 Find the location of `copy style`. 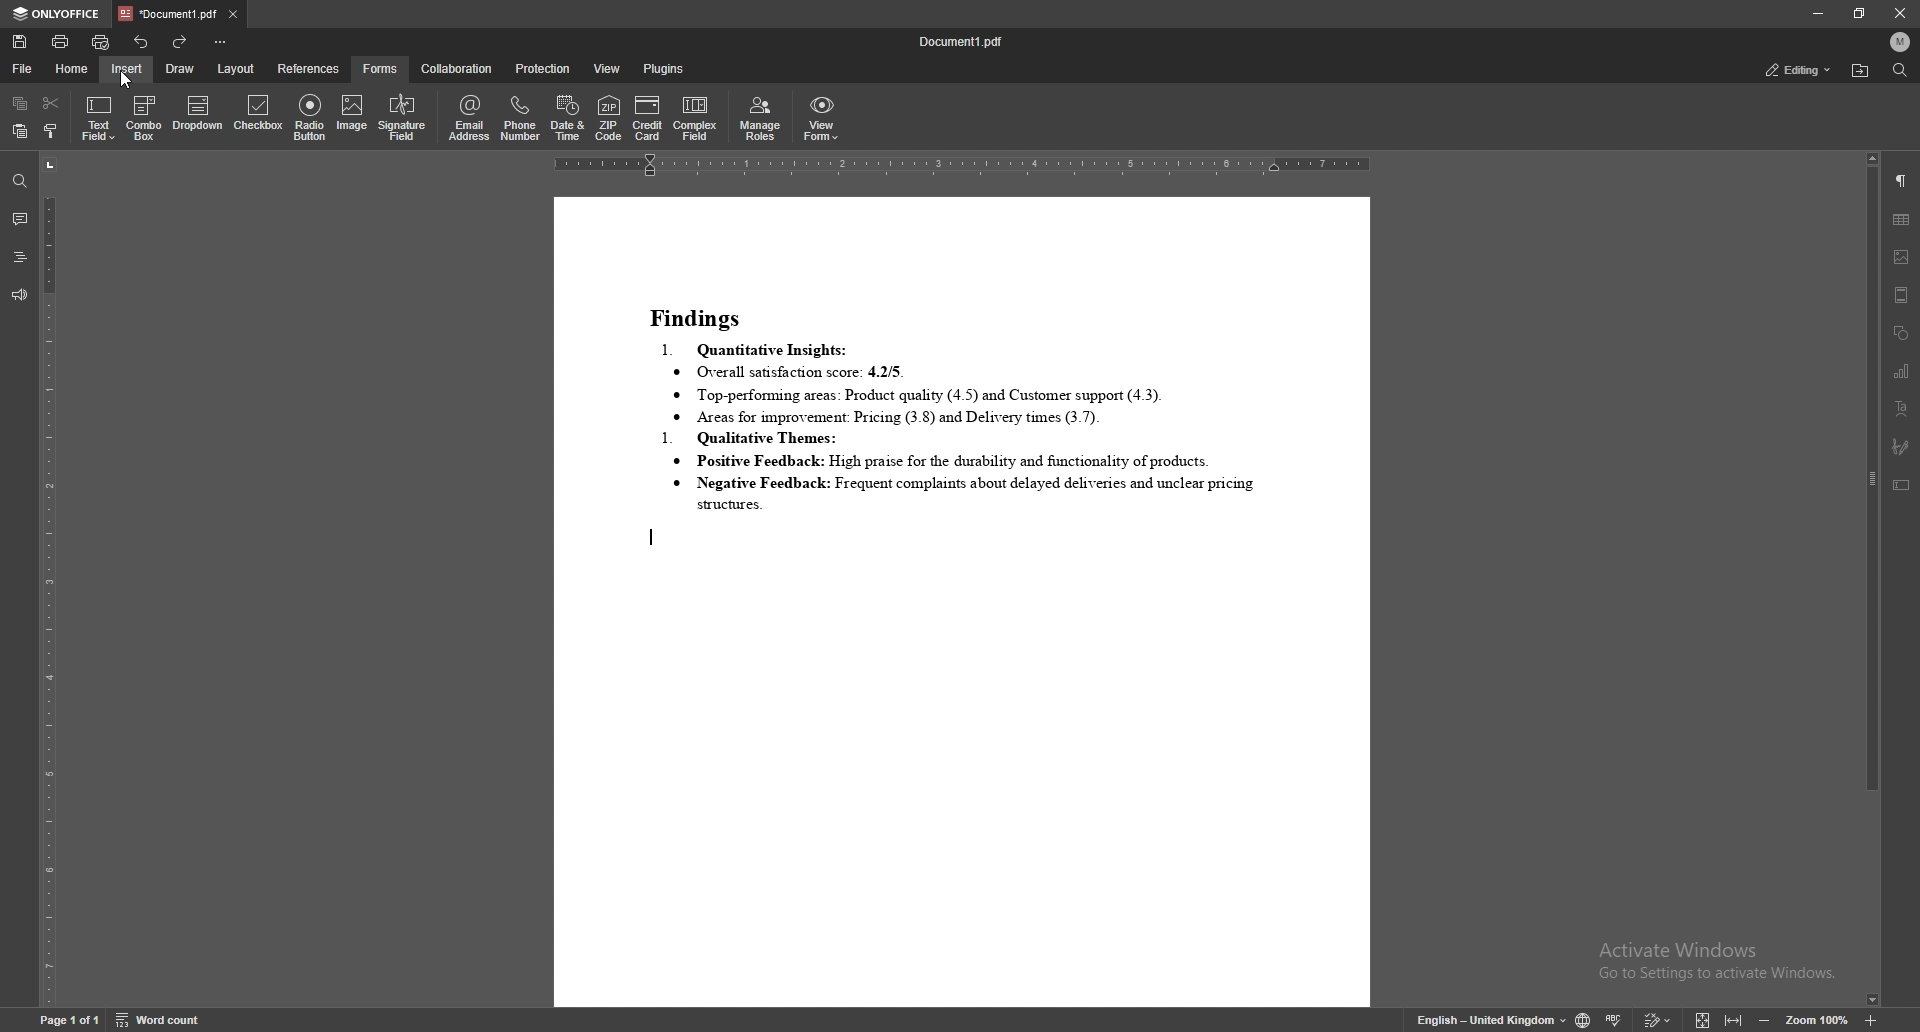

copy style is located at coordinates (51, 133).